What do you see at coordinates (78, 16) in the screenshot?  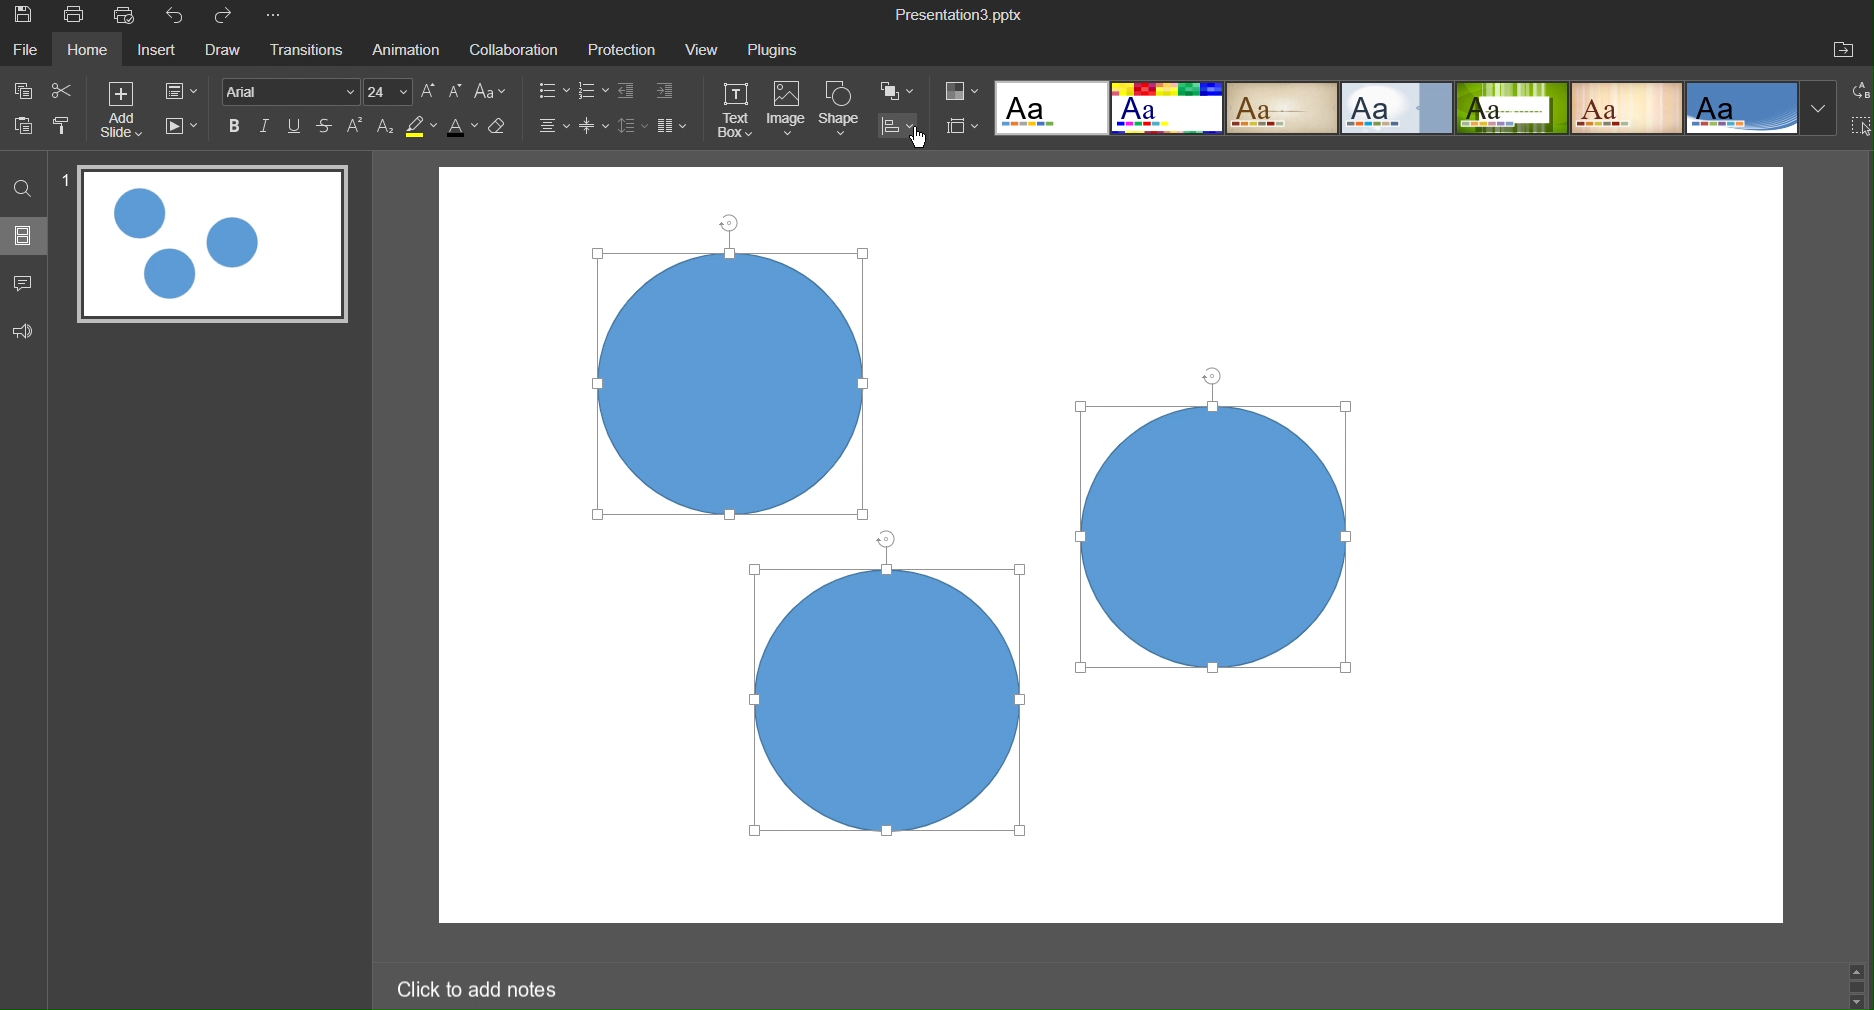 I see `Print` at bounding box center [78, 16].